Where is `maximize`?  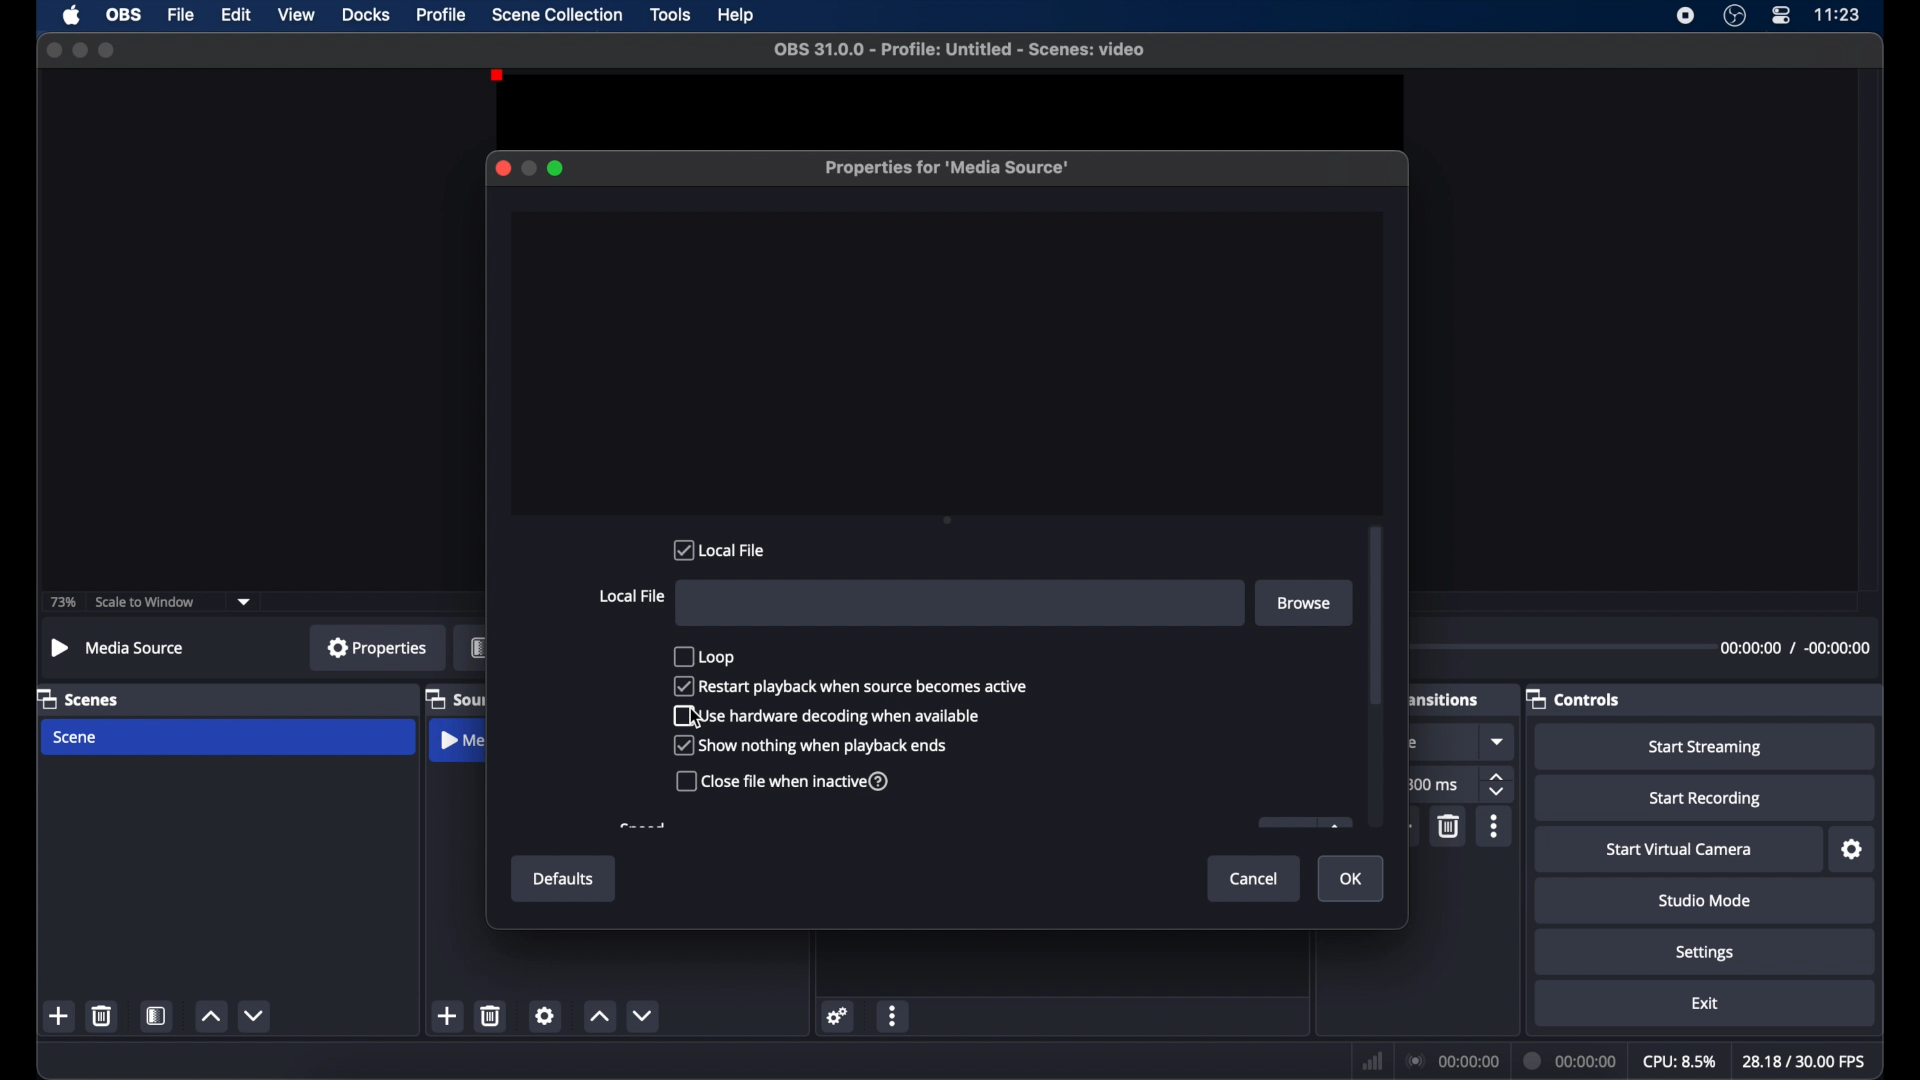 maximize is located at coordinates (108, 50).